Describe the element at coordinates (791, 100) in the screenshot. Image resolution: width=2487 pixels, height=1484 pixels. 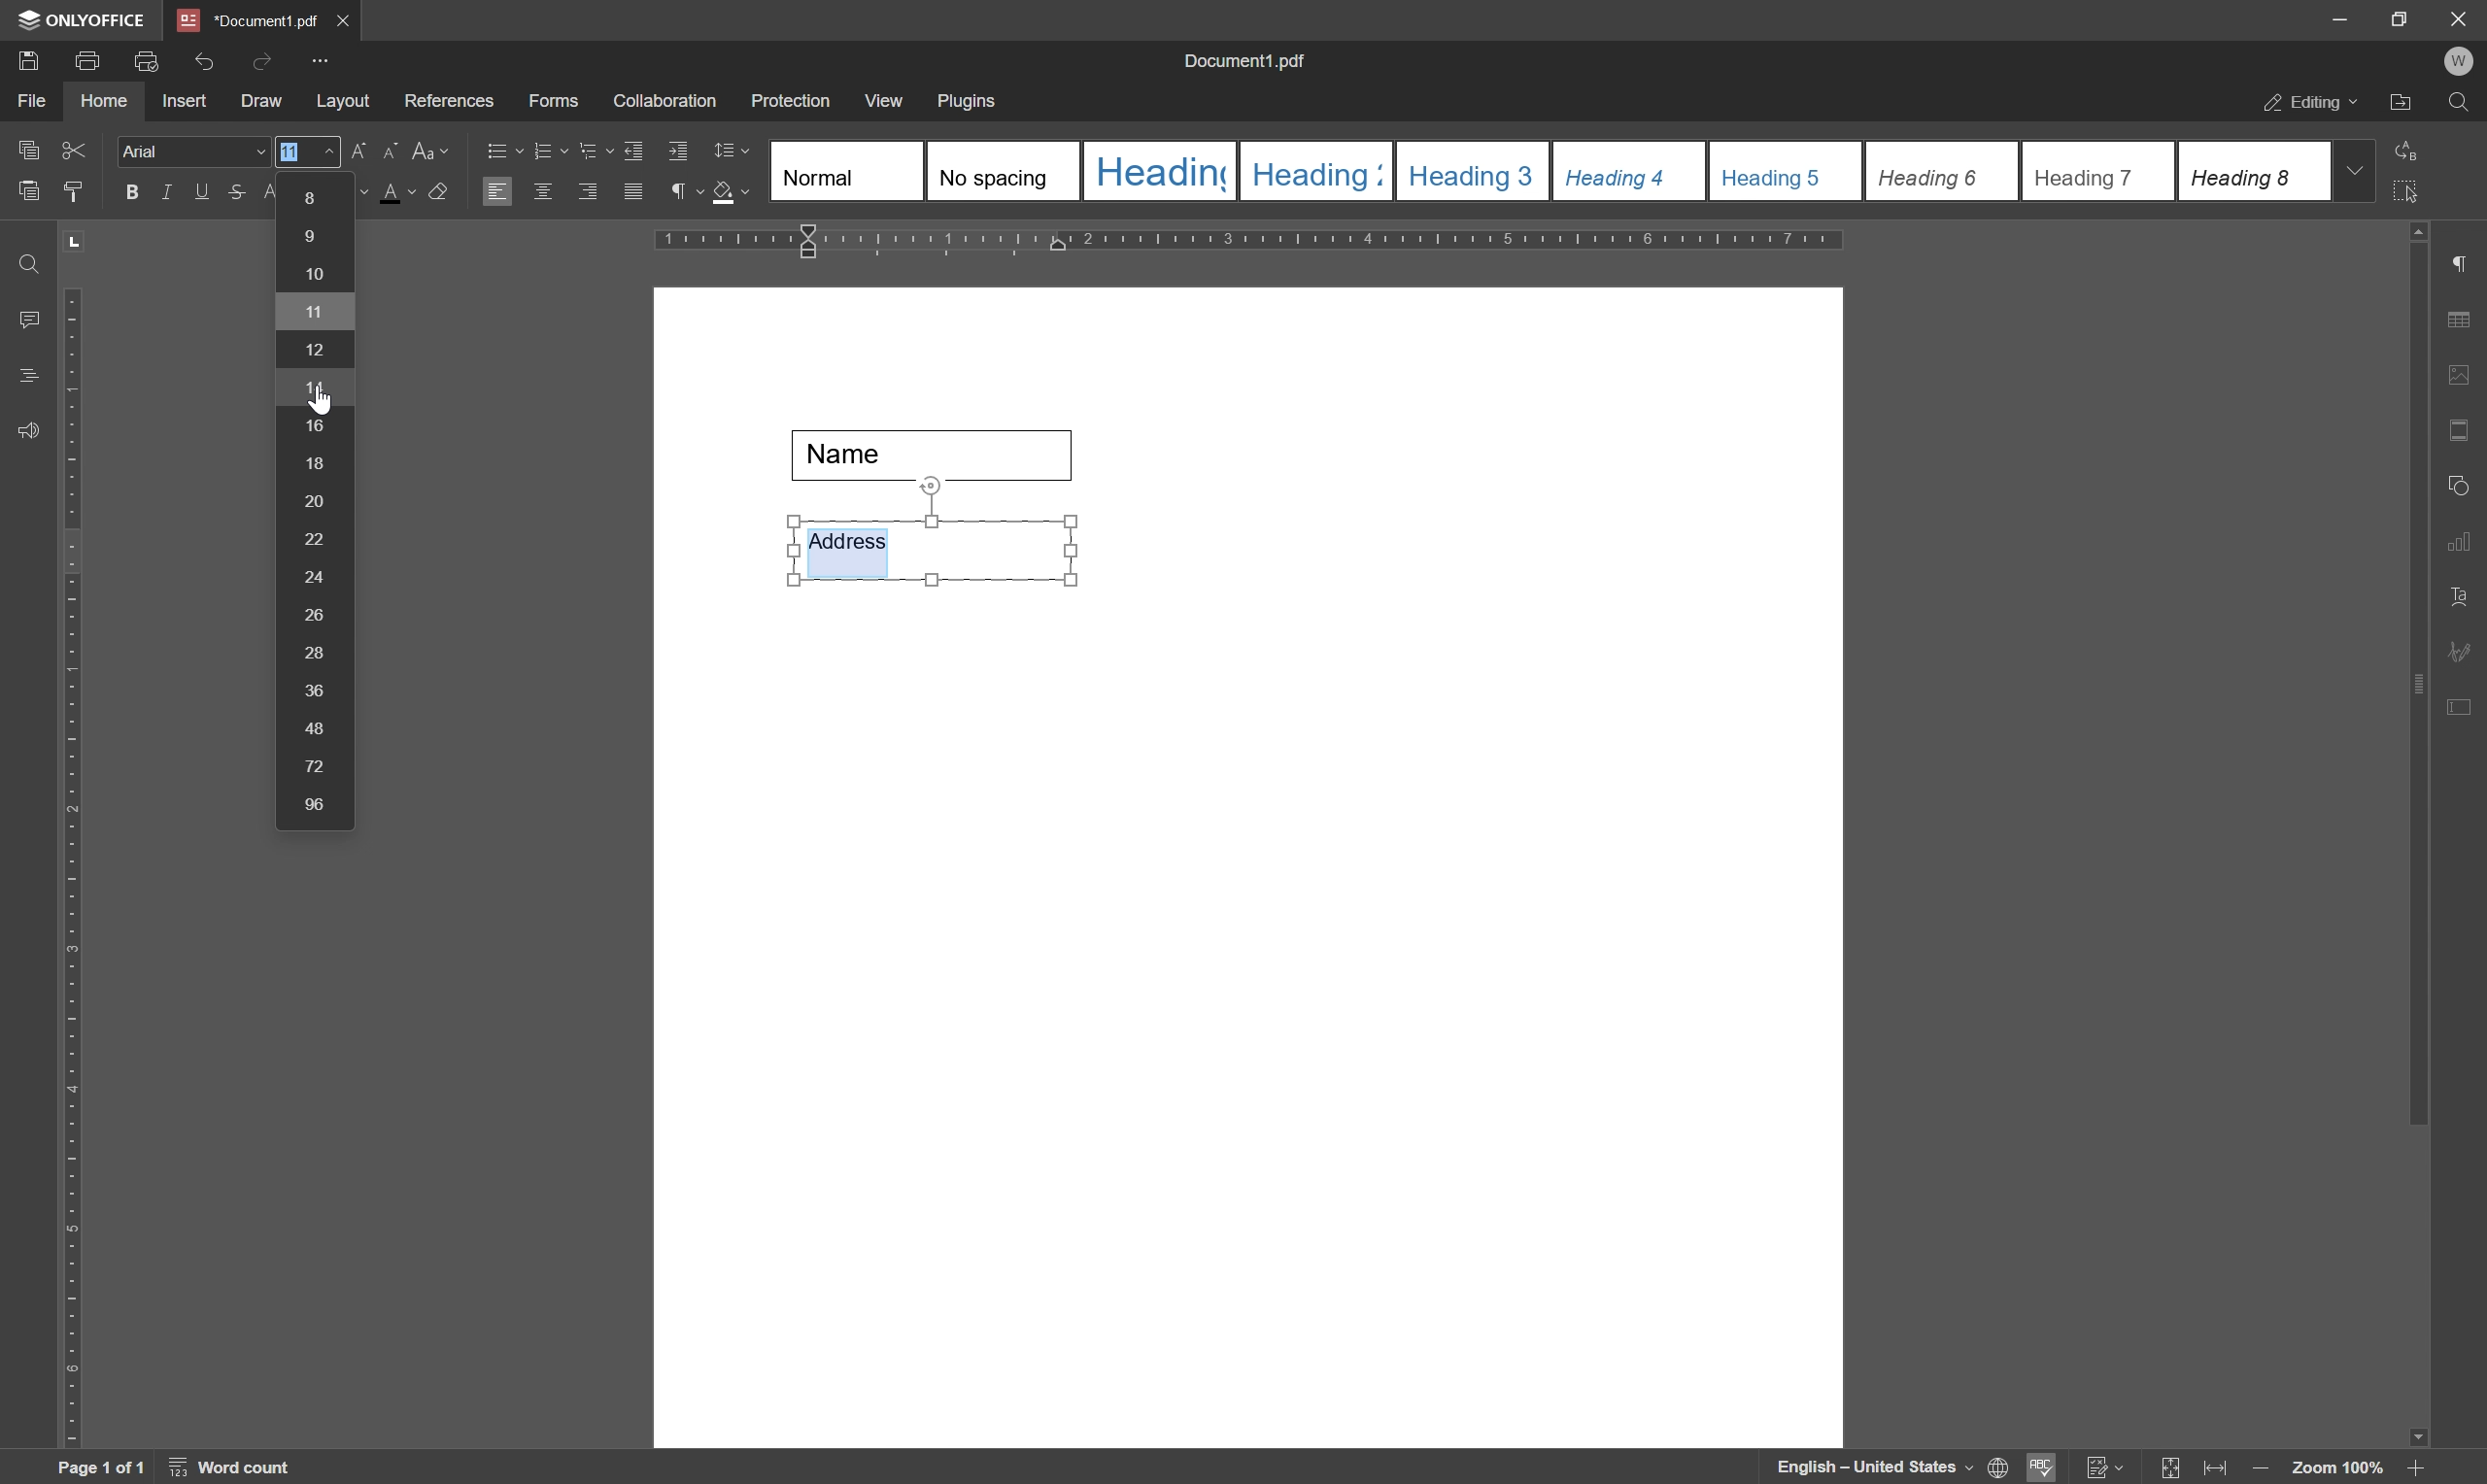
I see `protection` at that location.